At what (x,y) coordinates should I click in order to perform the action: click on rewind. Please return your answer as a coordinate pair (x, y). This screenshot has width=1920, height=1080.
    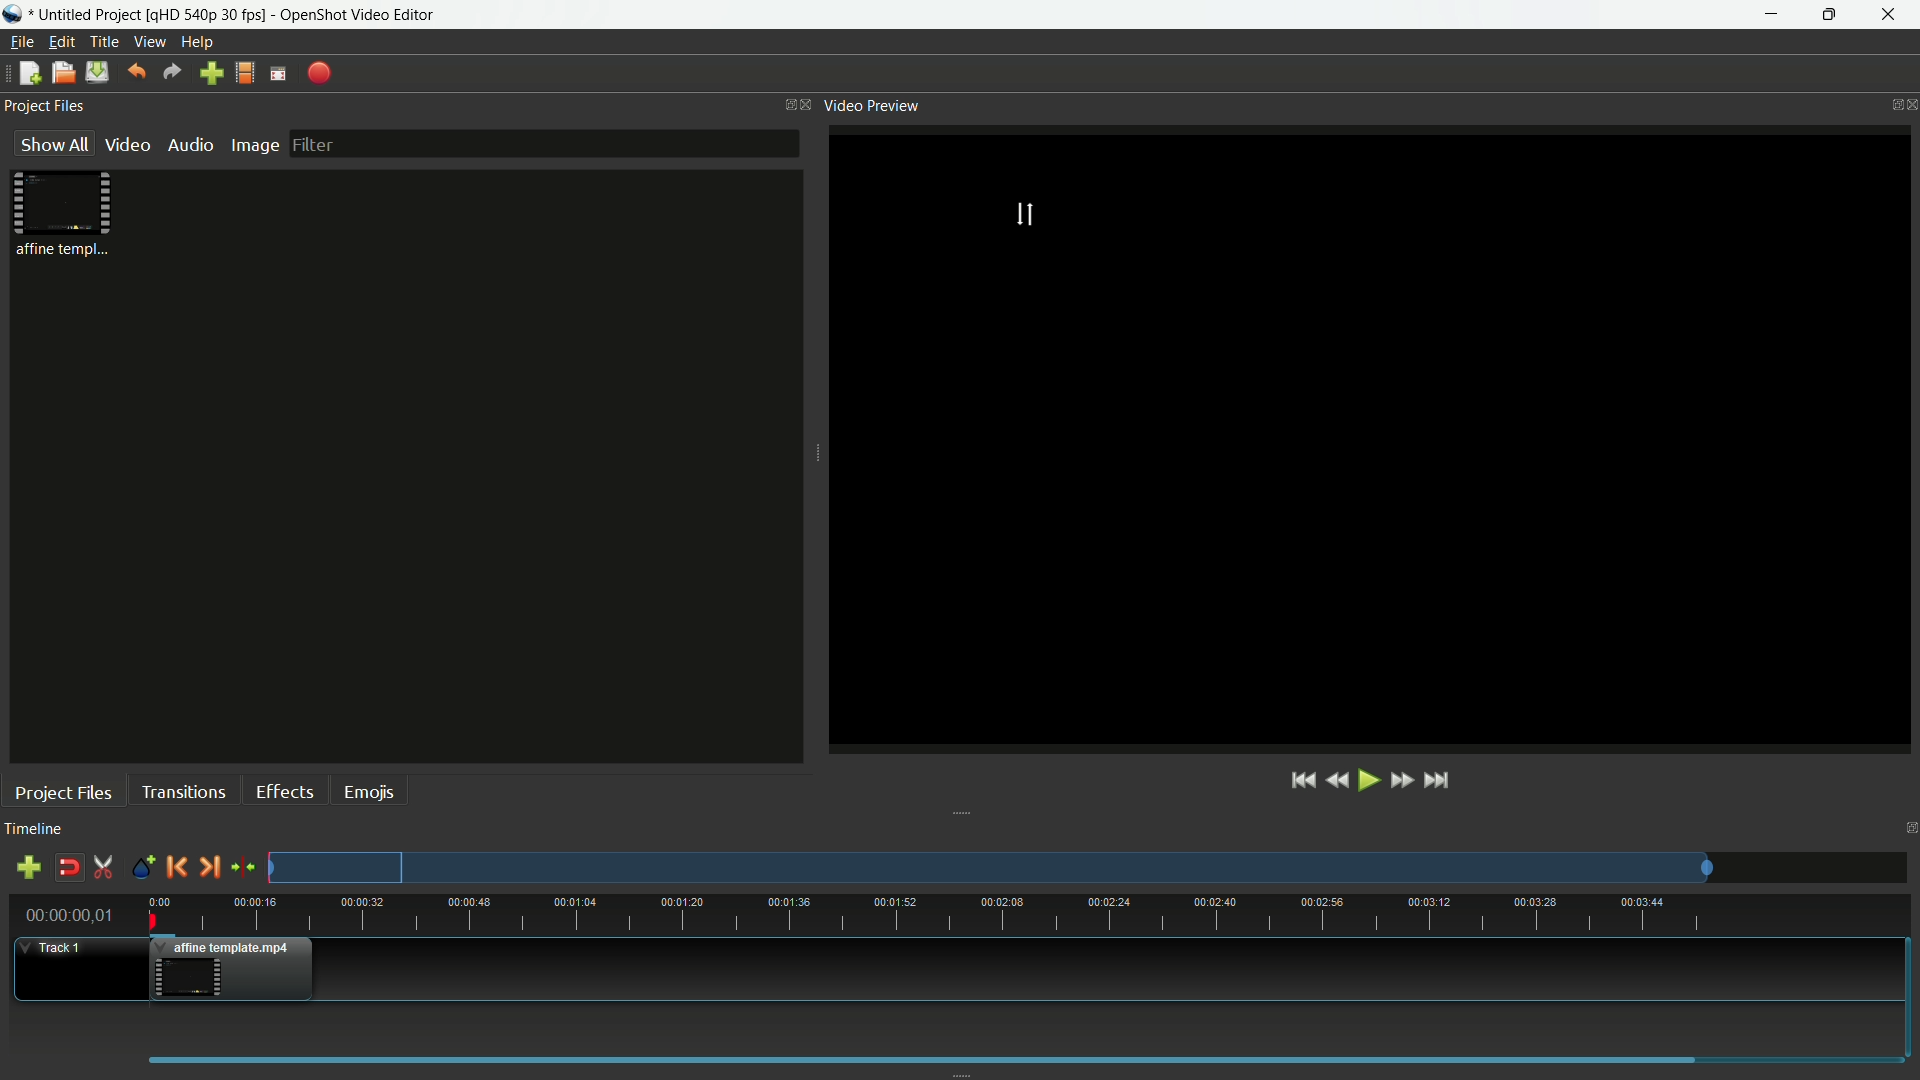
    Looking at the image, I should click on (1336, 780).